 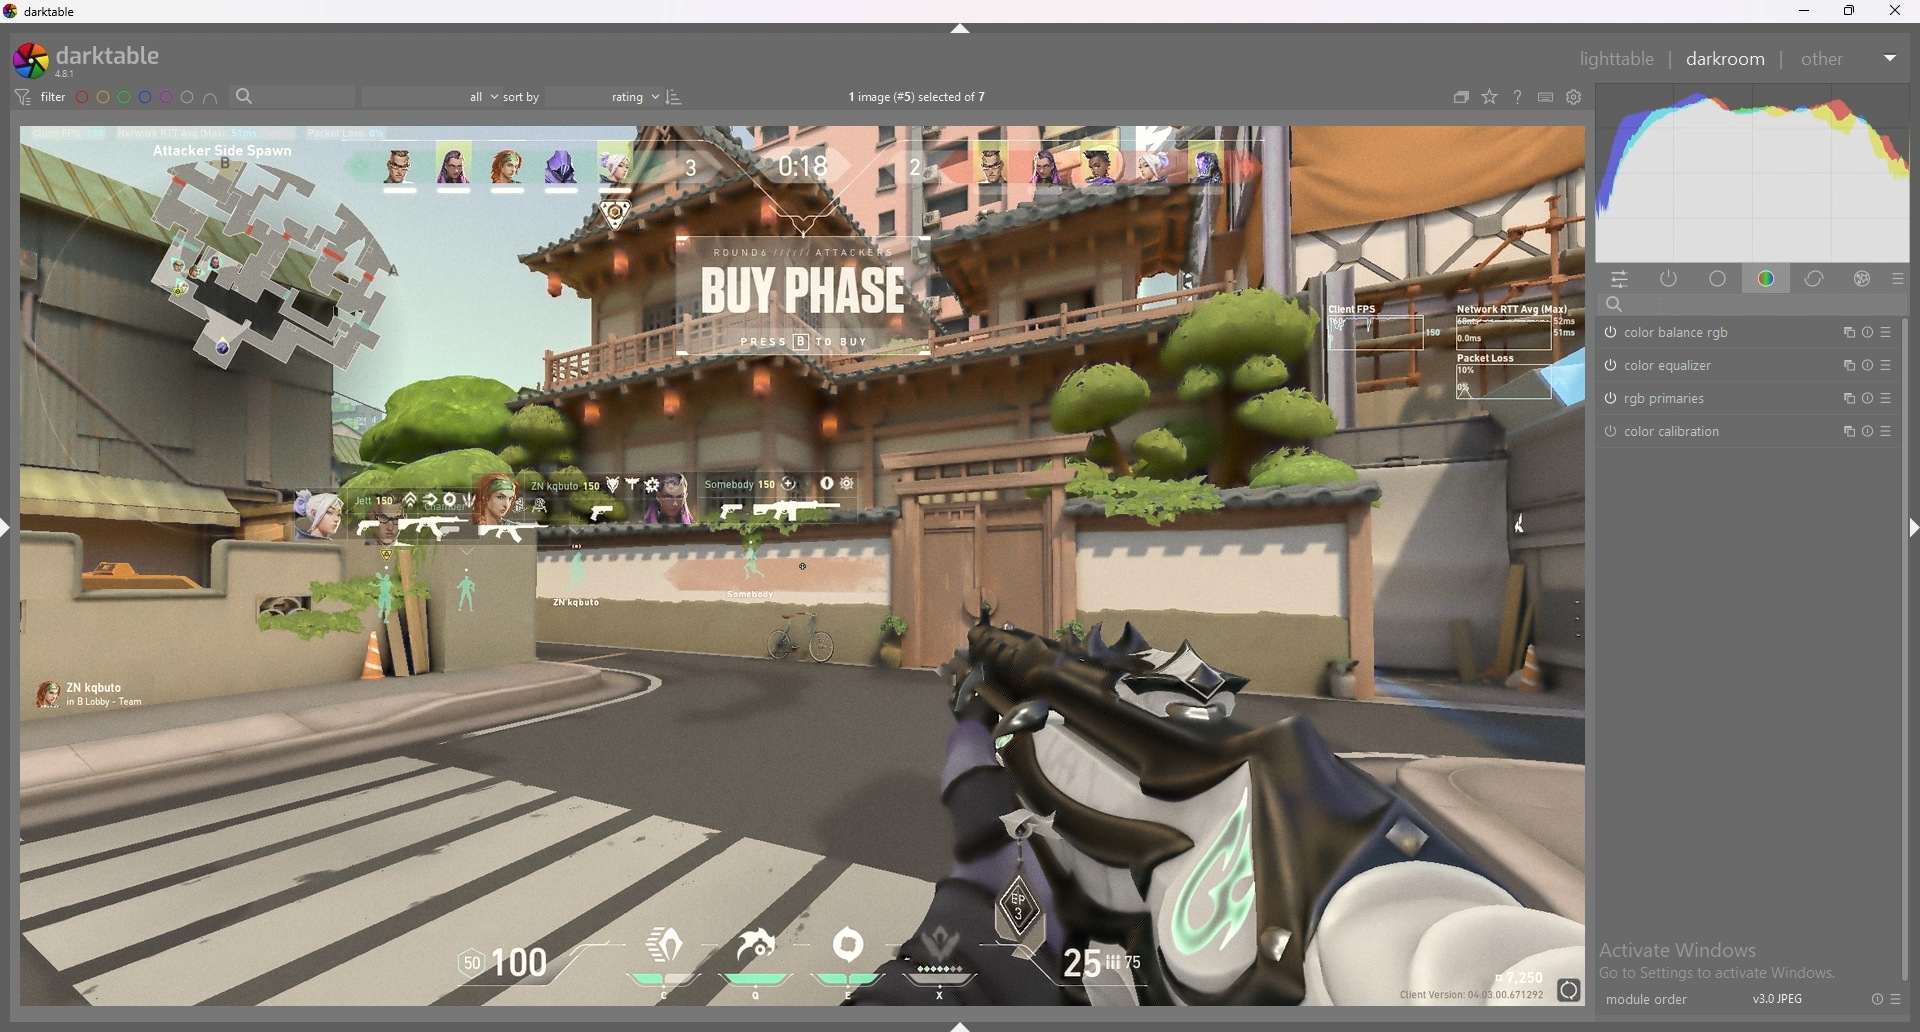 I want to click on other, so click(x=1848, y=59).